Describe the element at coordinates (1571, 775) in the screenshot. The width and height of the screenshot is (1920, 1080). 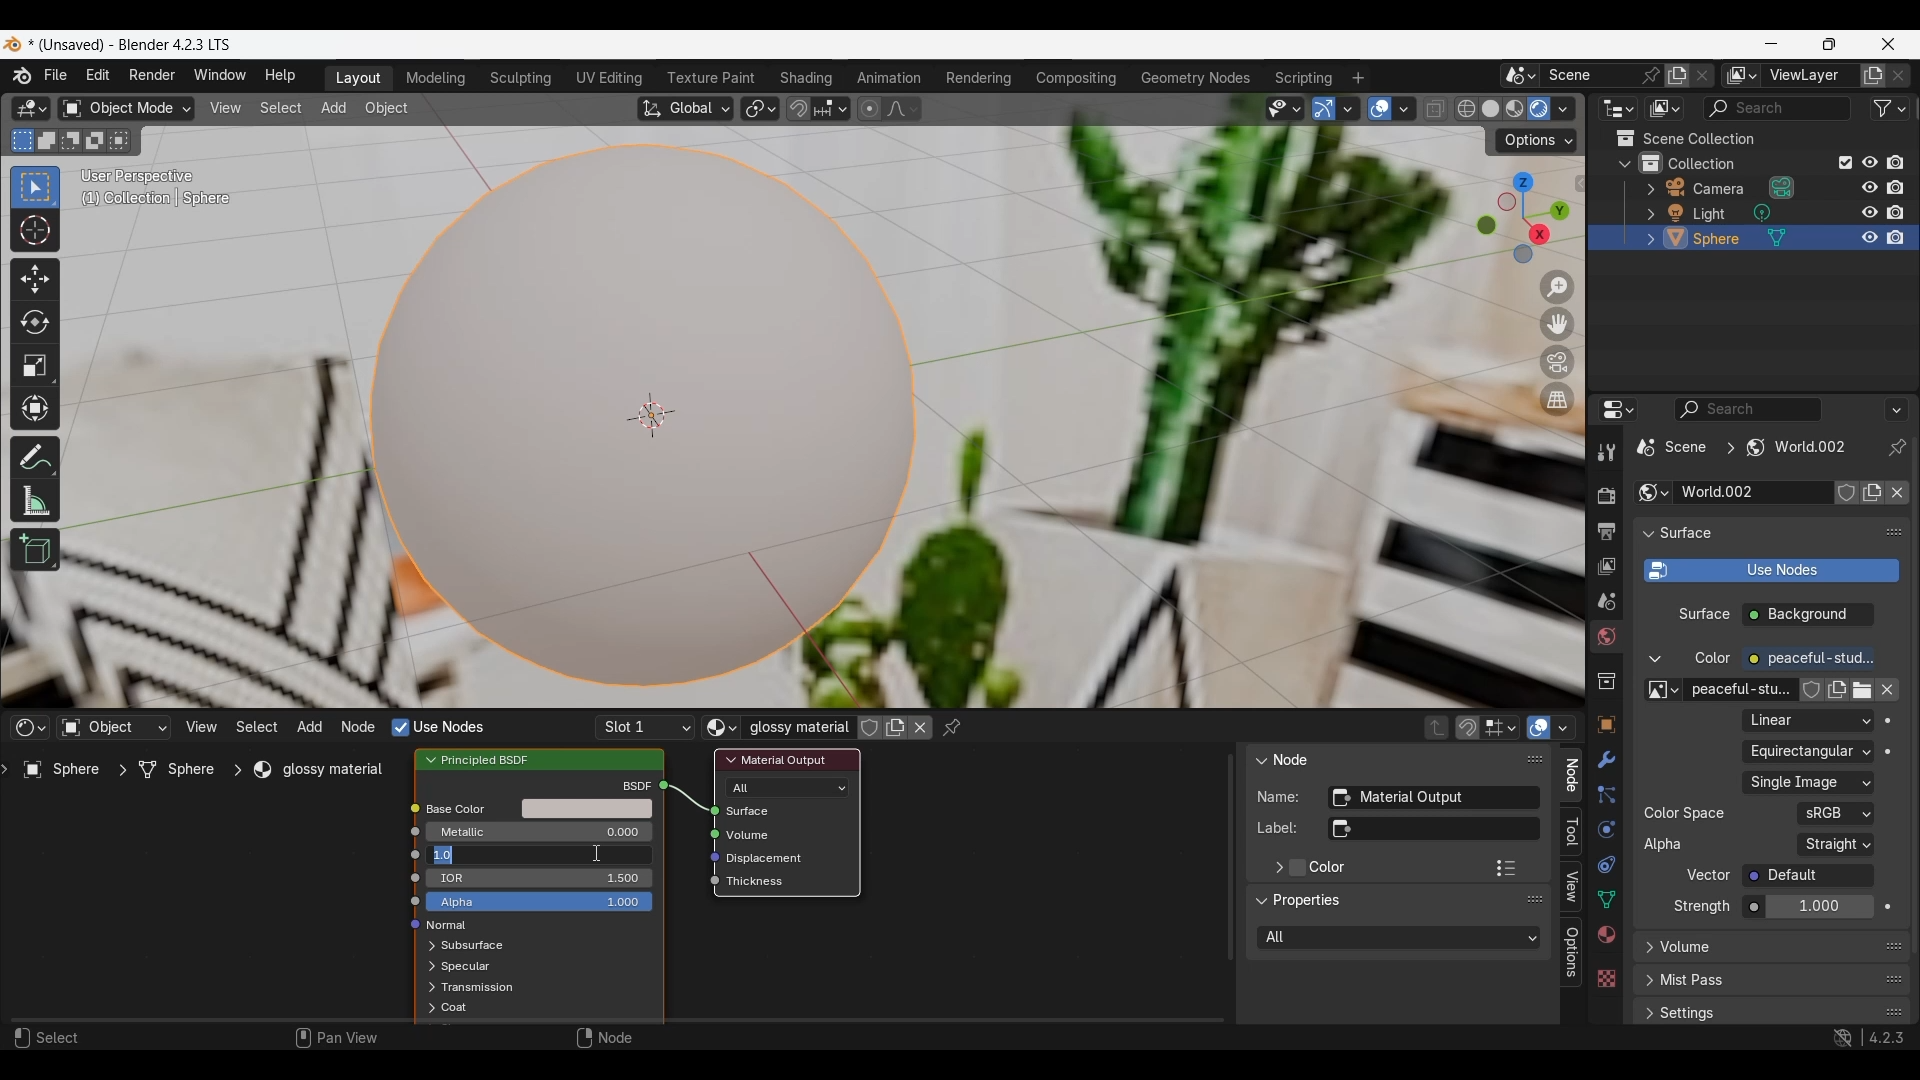
I see `Node panel` at that location.